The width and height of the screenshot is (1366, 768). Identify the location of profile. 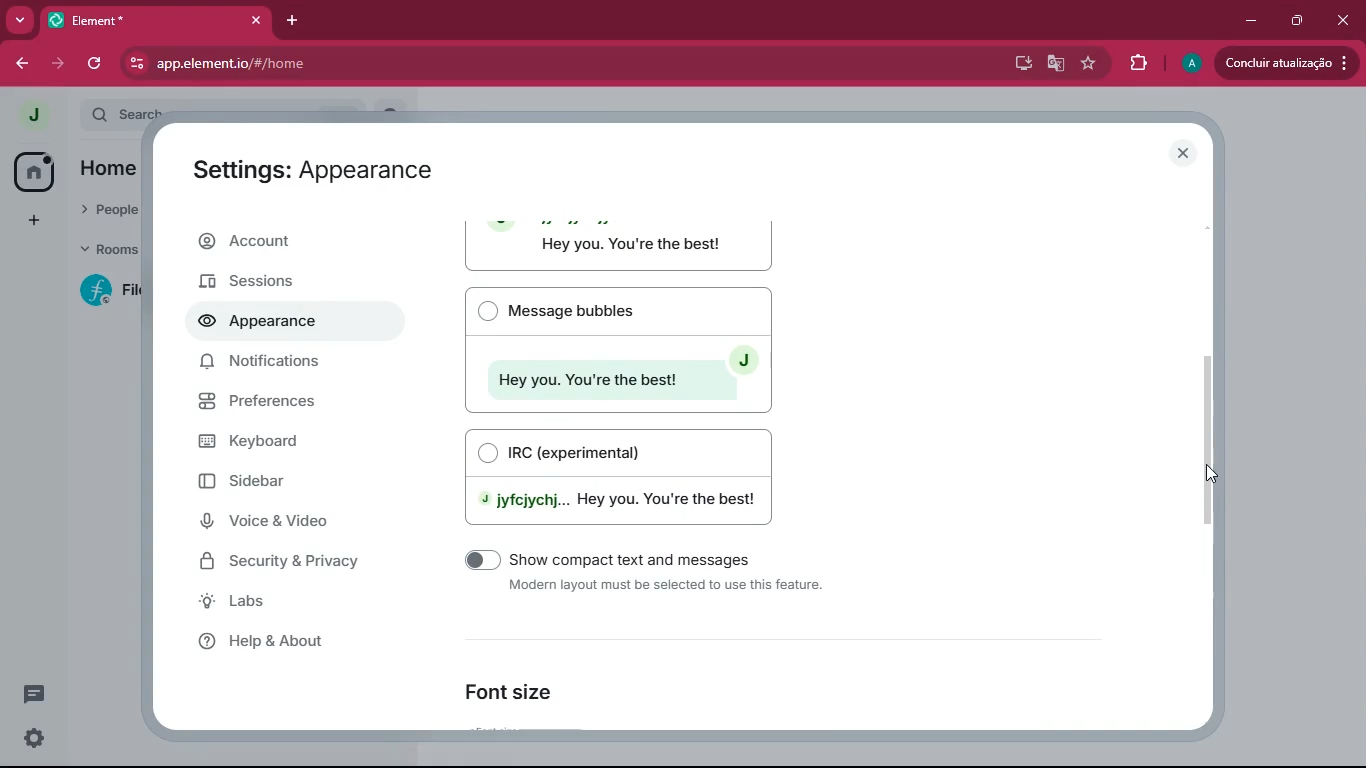
(1188, 64).